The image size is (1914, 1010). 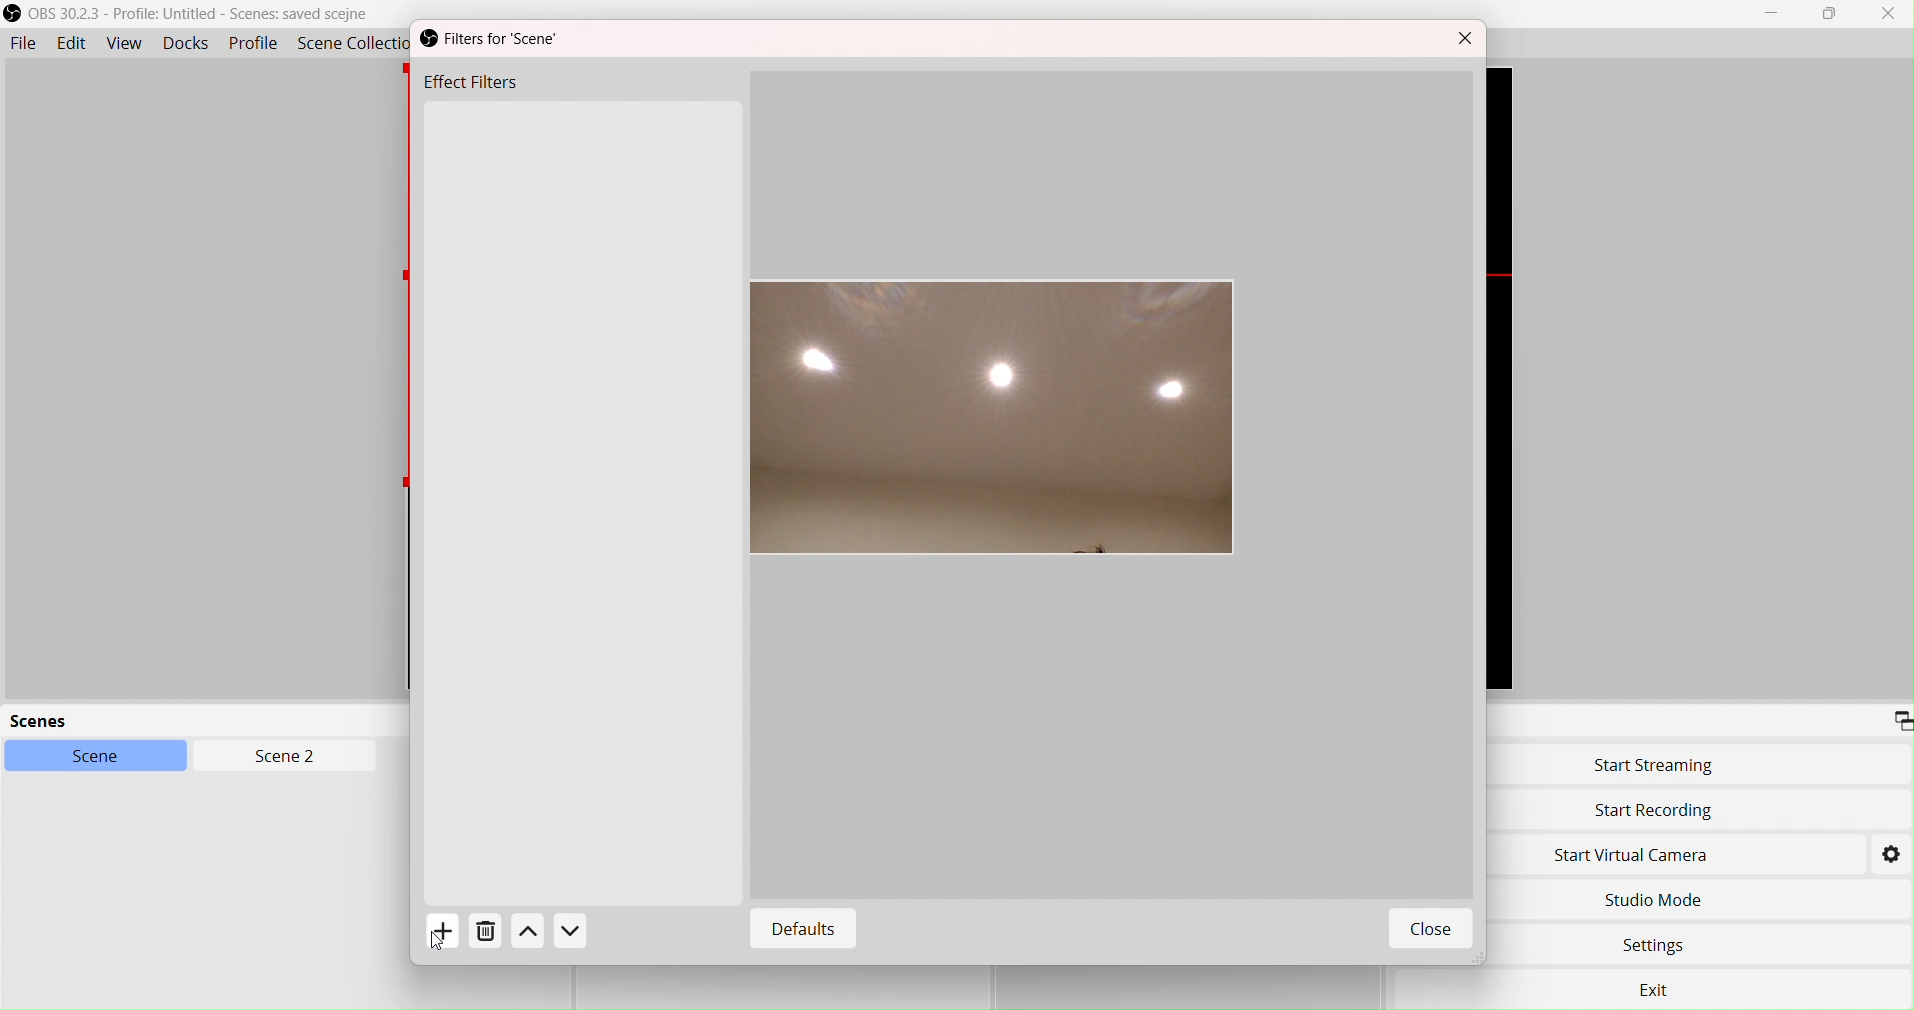 I want to click on Add, so click(x=449, y=937).